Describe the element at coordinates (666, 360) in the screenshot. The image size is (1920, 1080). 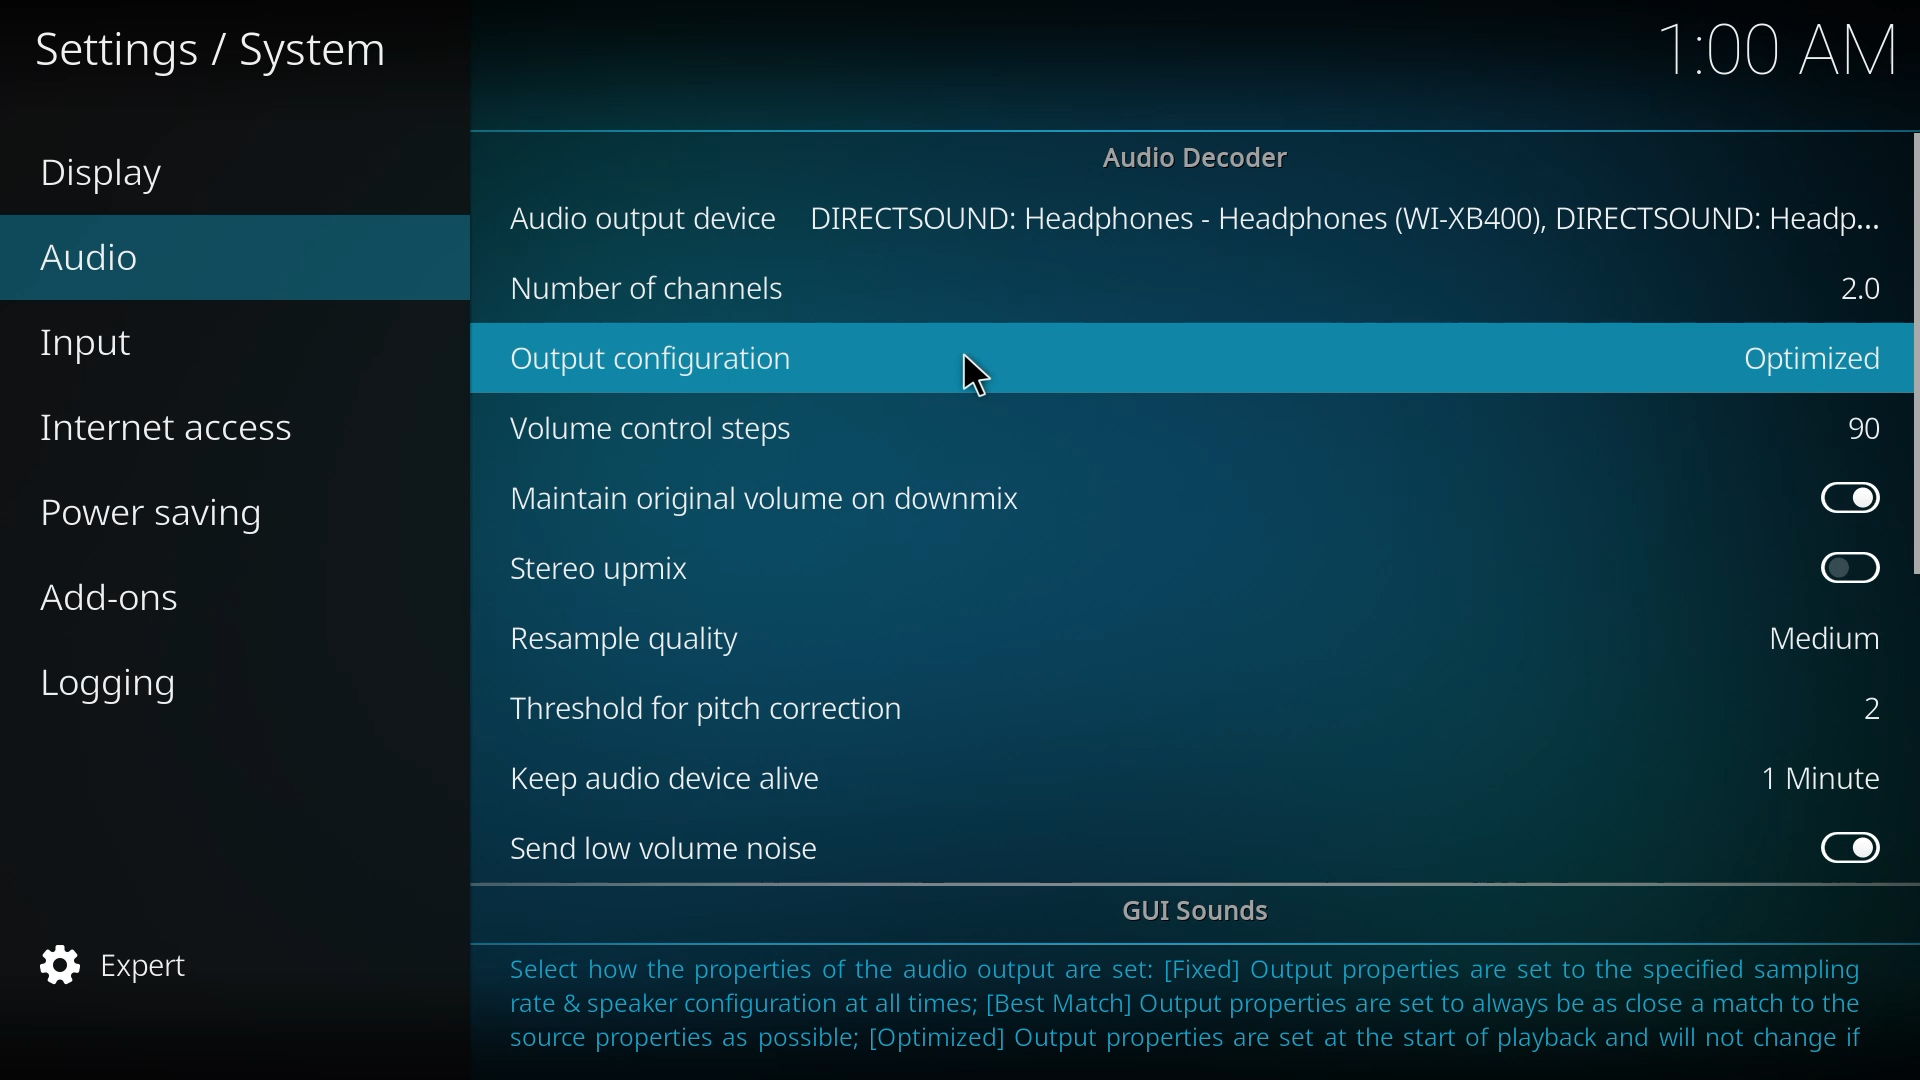
I see `output config` at that location.